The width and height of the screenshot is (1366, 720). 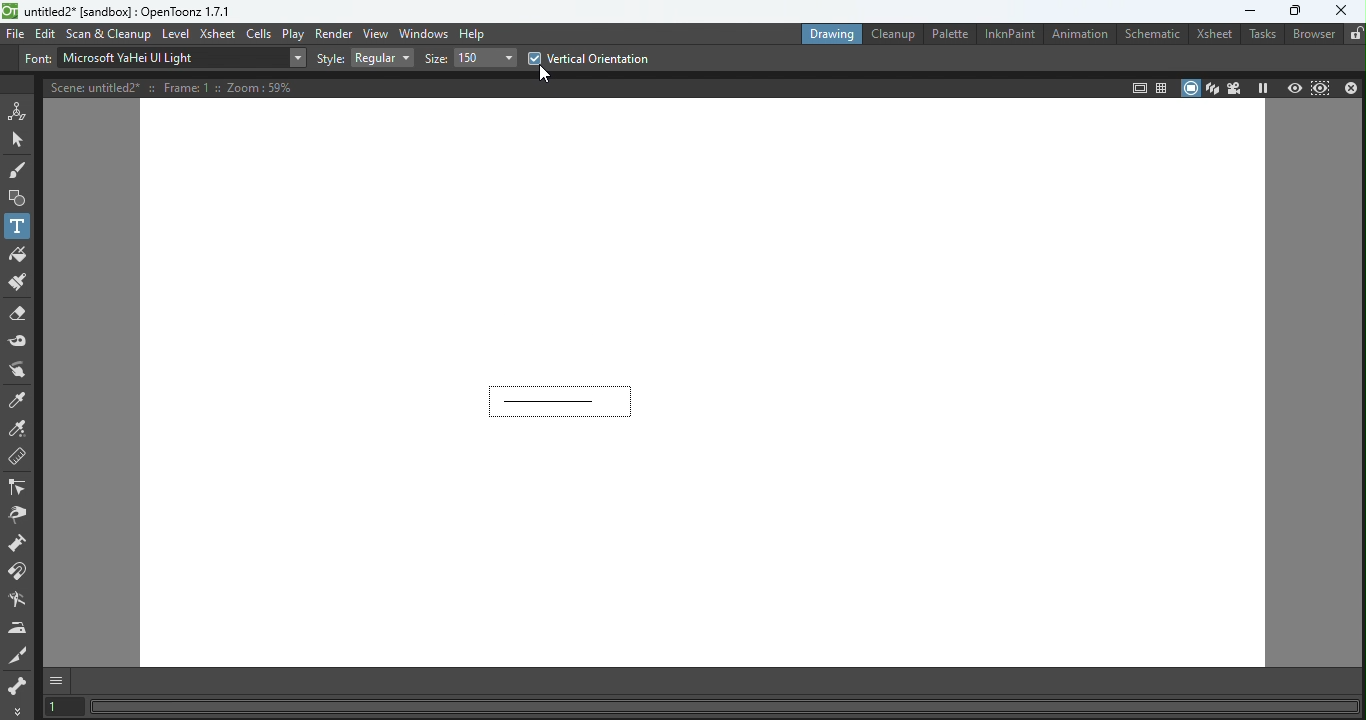 I want to click on Close, so click(x=1344, y=11).